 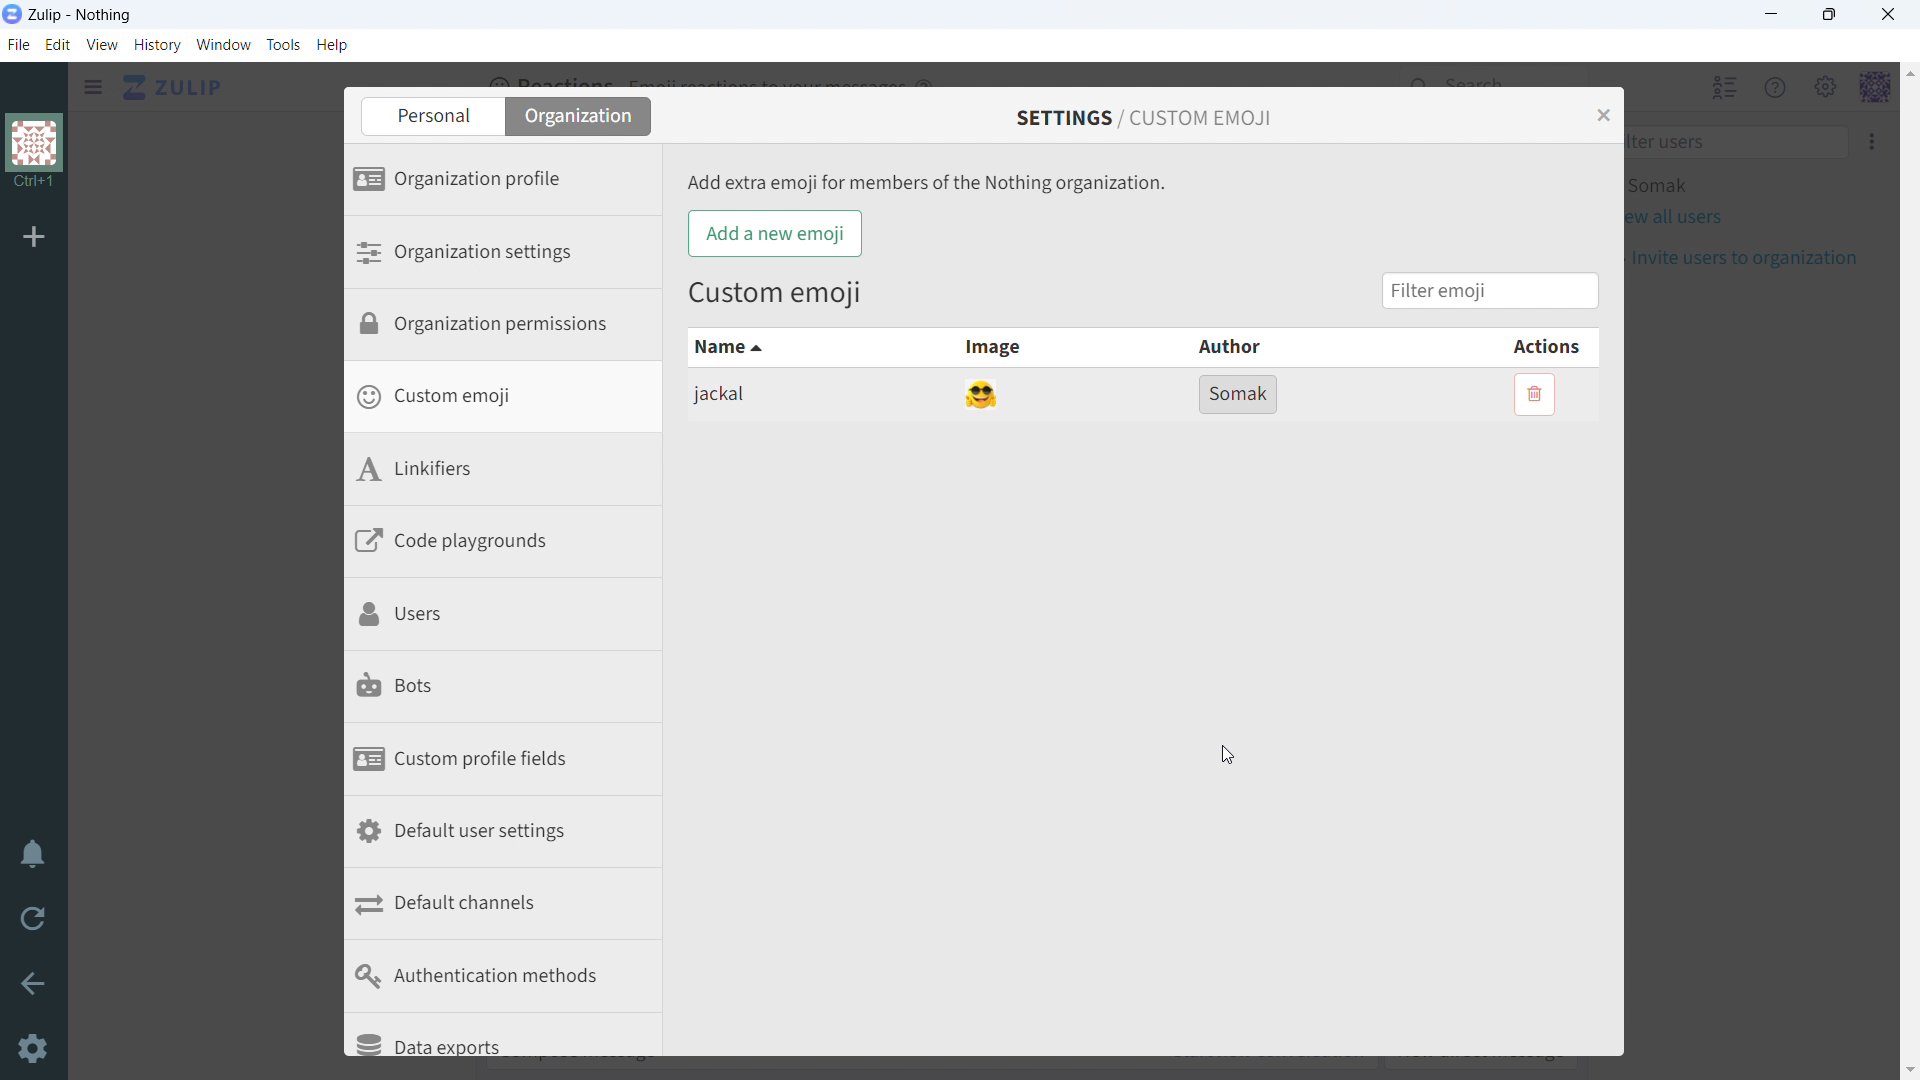 What do you see at coordinates (797, 396) in the screenshot?
I see `jackal` at bounding box center [797, 396].